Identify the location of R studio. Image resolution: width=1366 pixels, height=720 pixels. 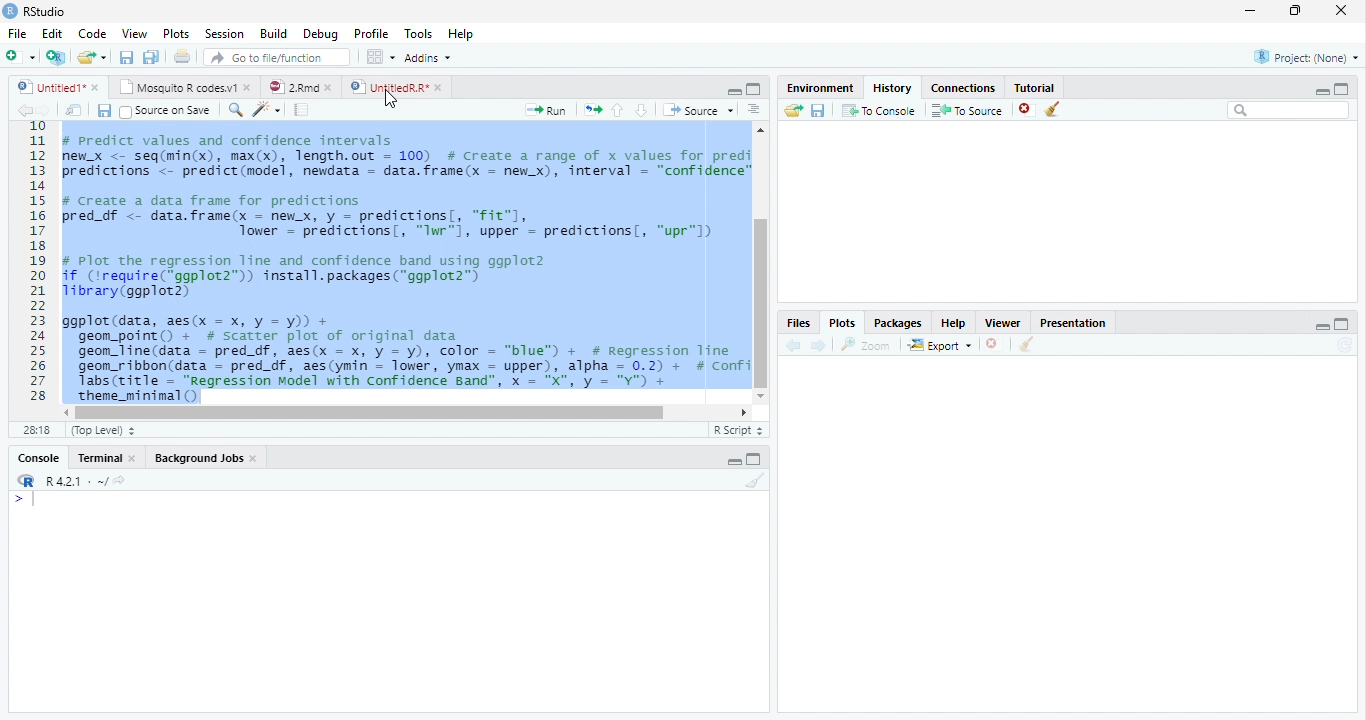
(38, 11).